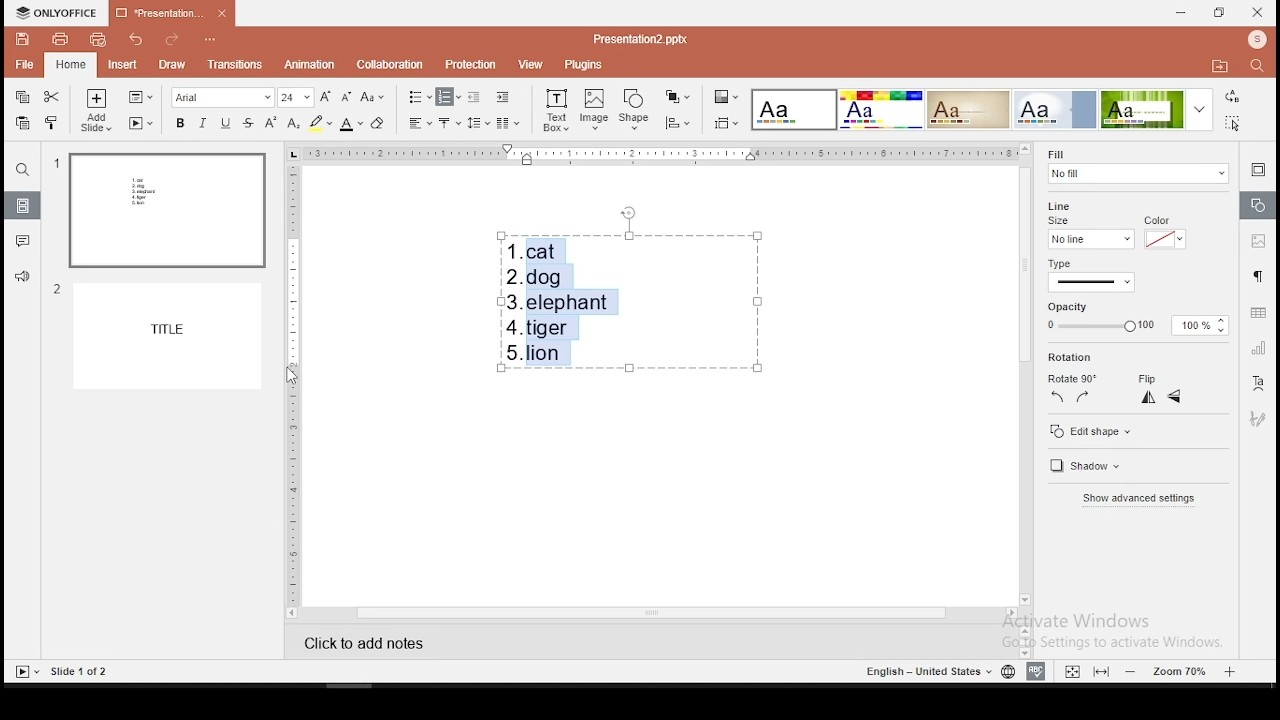 This screenshot has width=1280, height=720. I want to click on file, so click(24, 63).